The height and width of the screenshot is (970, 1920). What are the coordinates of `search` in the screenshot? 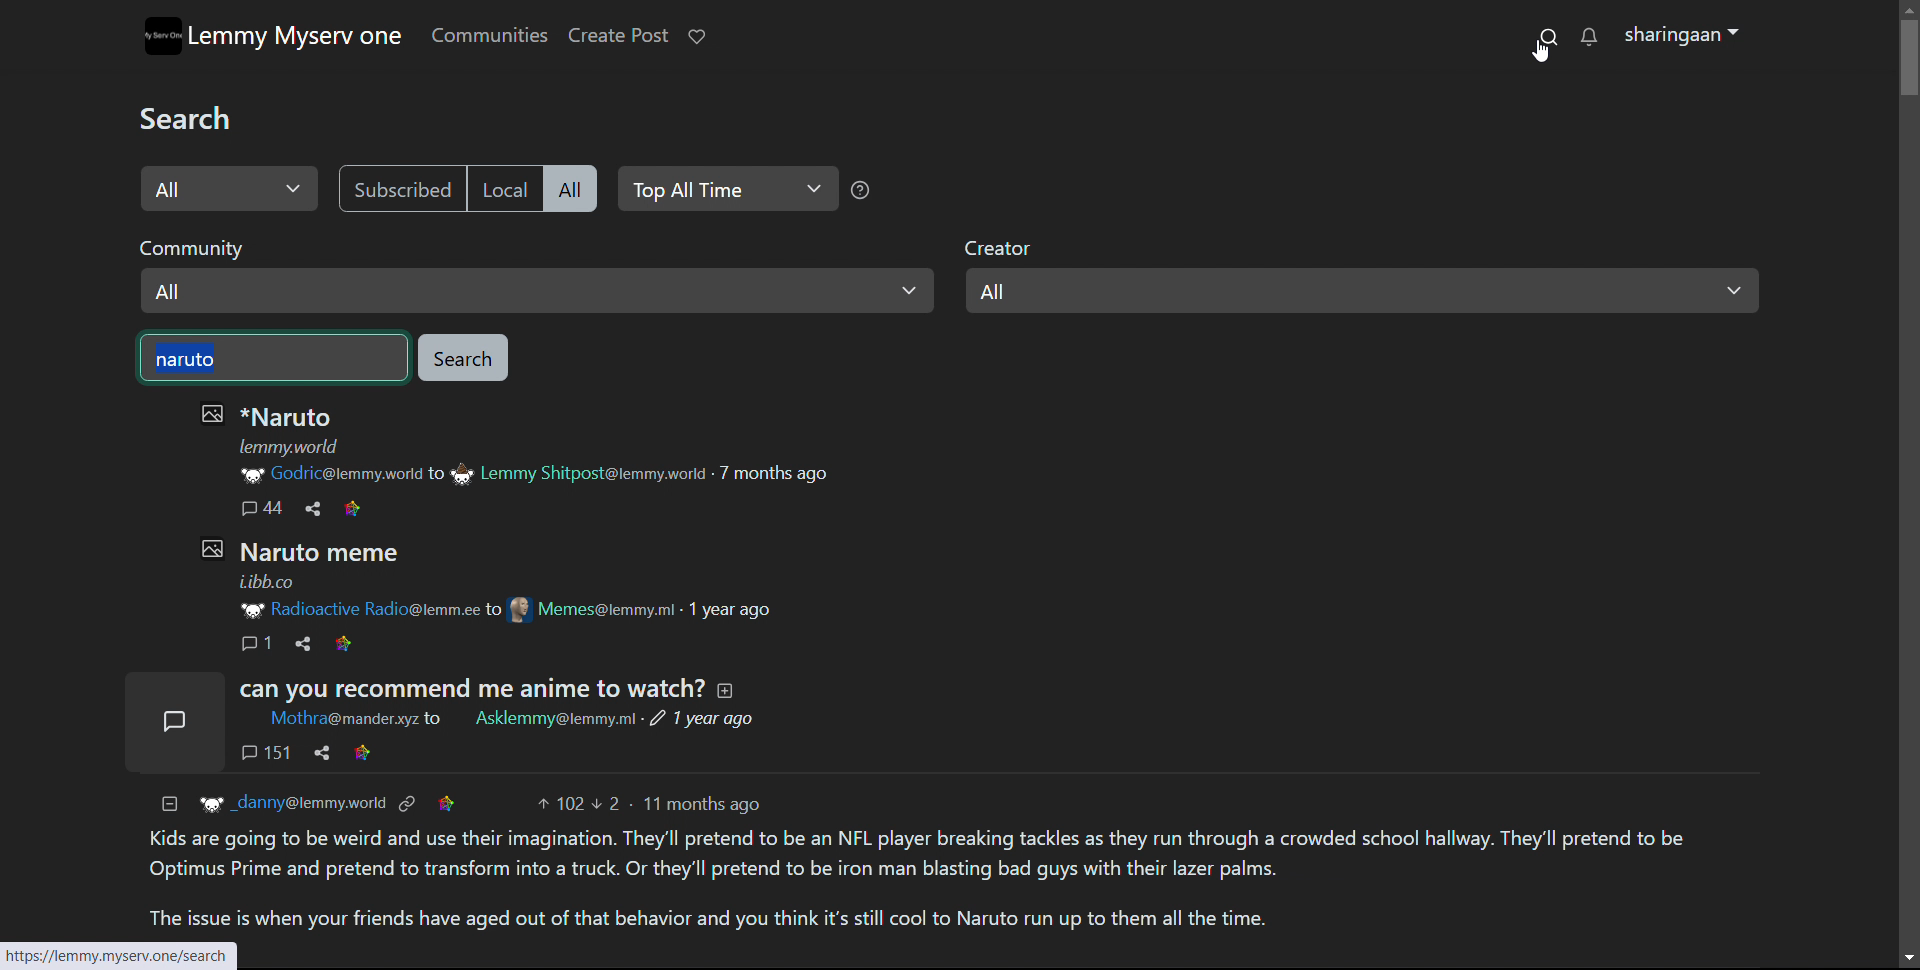 It's located at (1547, 35).